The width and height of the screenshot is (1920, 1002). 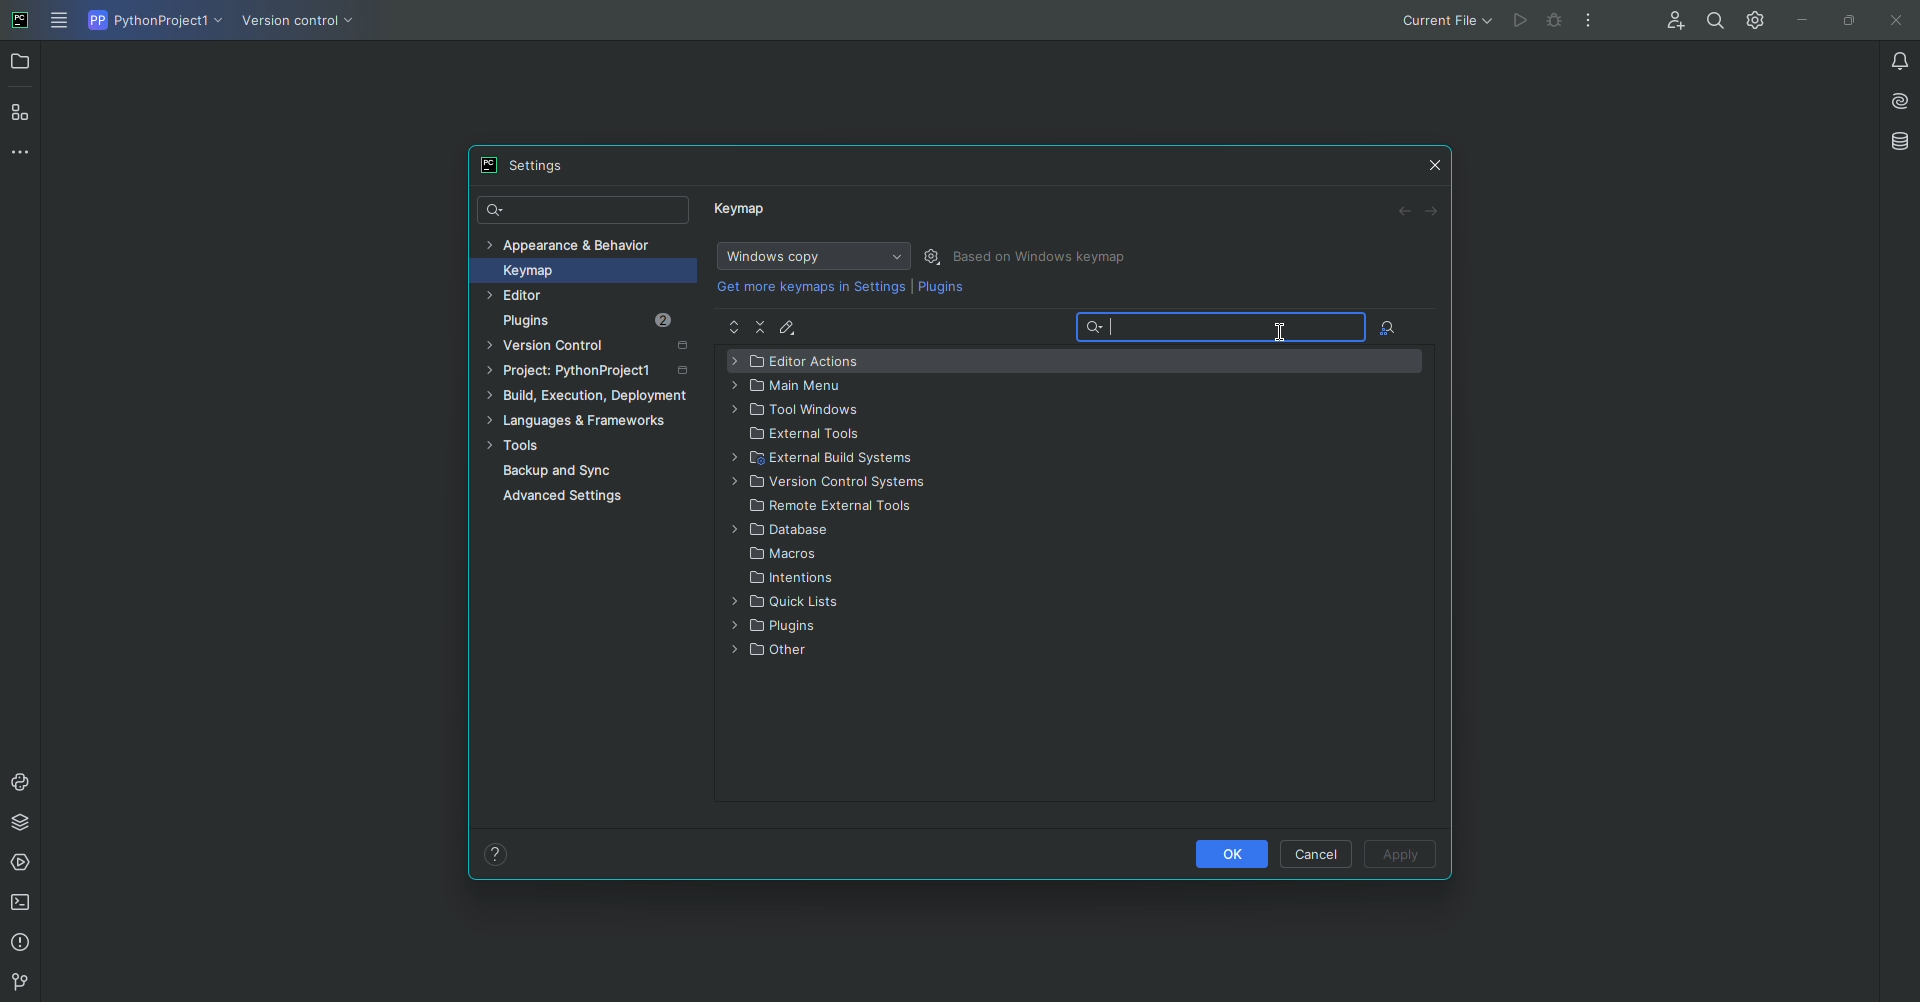 What do you see at coordinates (1319, 853) in the screenshot?
I see `Cancel` at bounding box center [1319, 853].